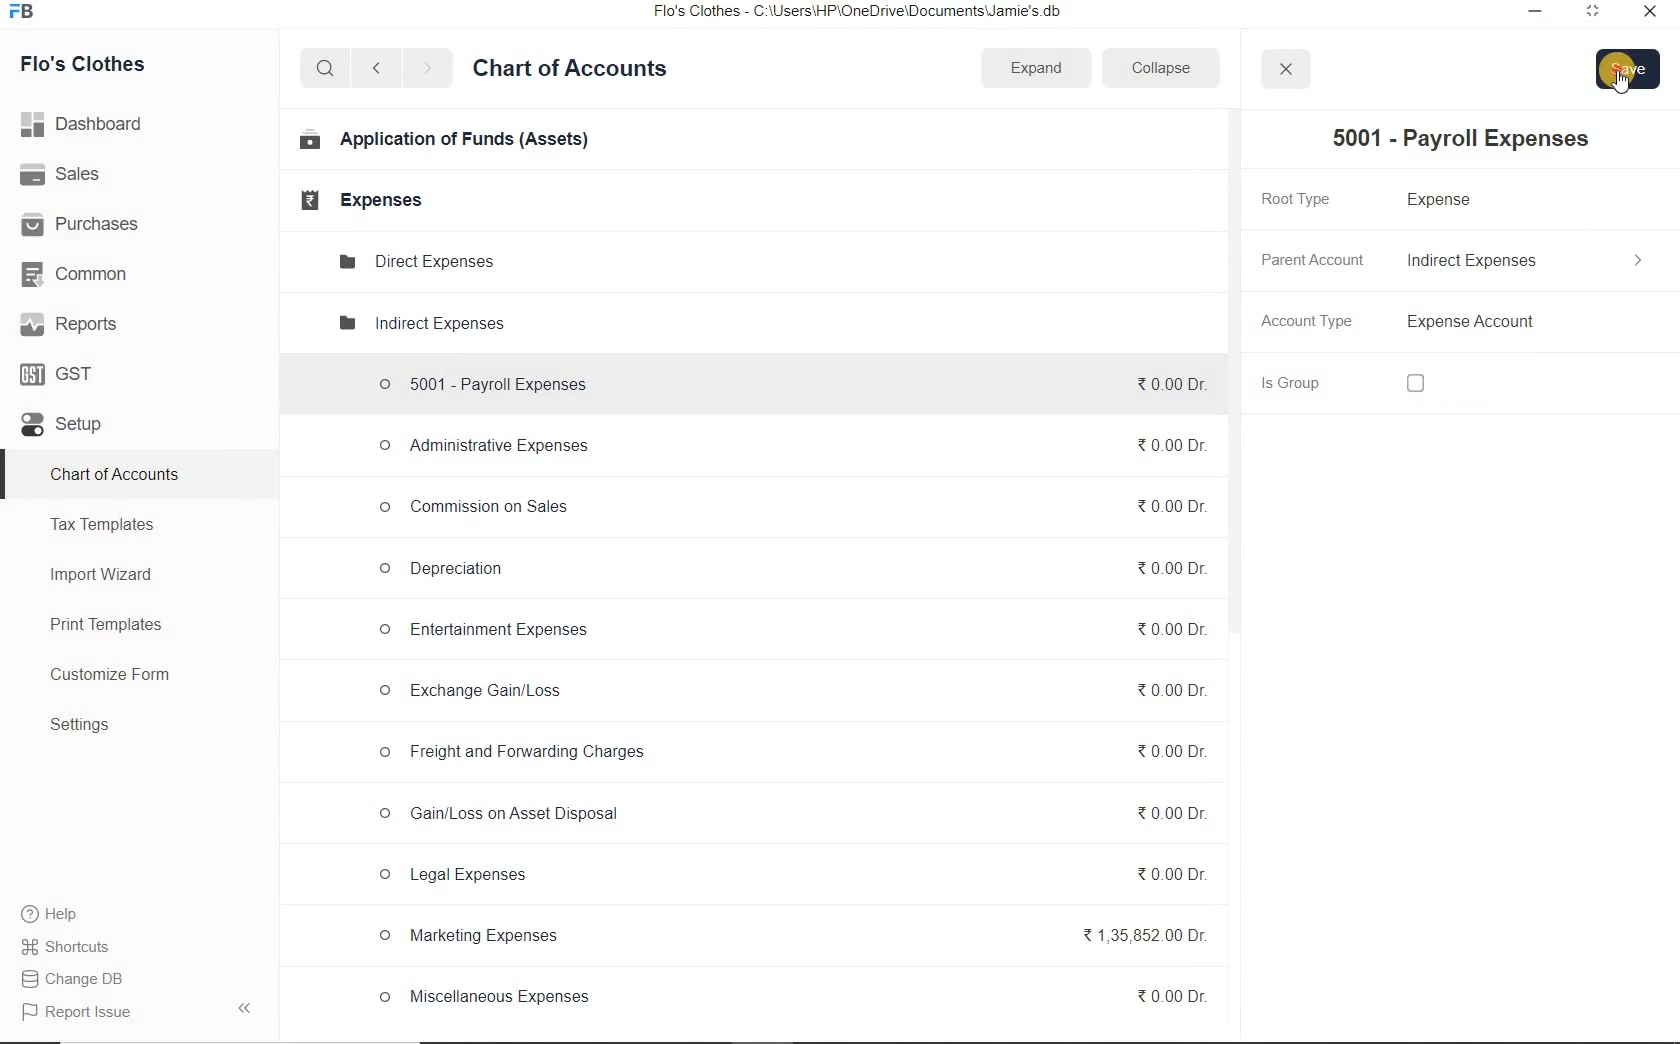  What do you see at coordinates (114, 476) in the screenshot?
I see `Chart of Accounts` at bounding box center [114, 476].